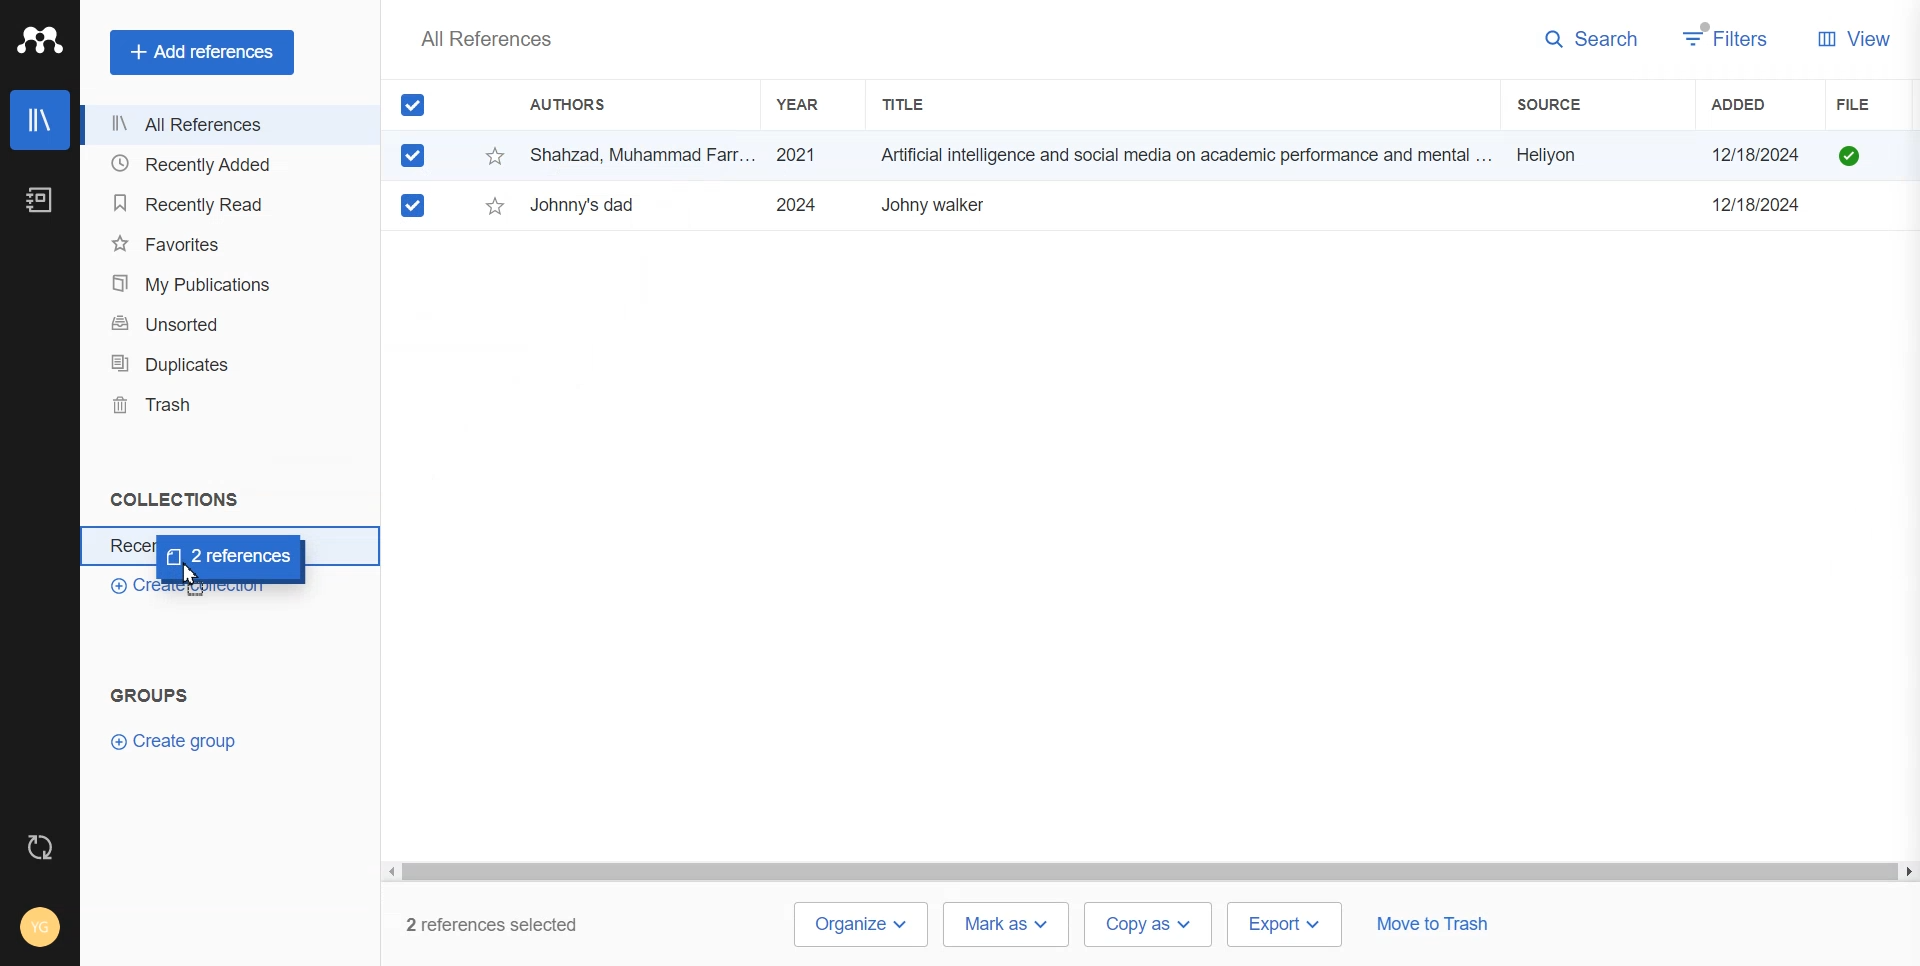  I want to click on Title, so click(921, 104).